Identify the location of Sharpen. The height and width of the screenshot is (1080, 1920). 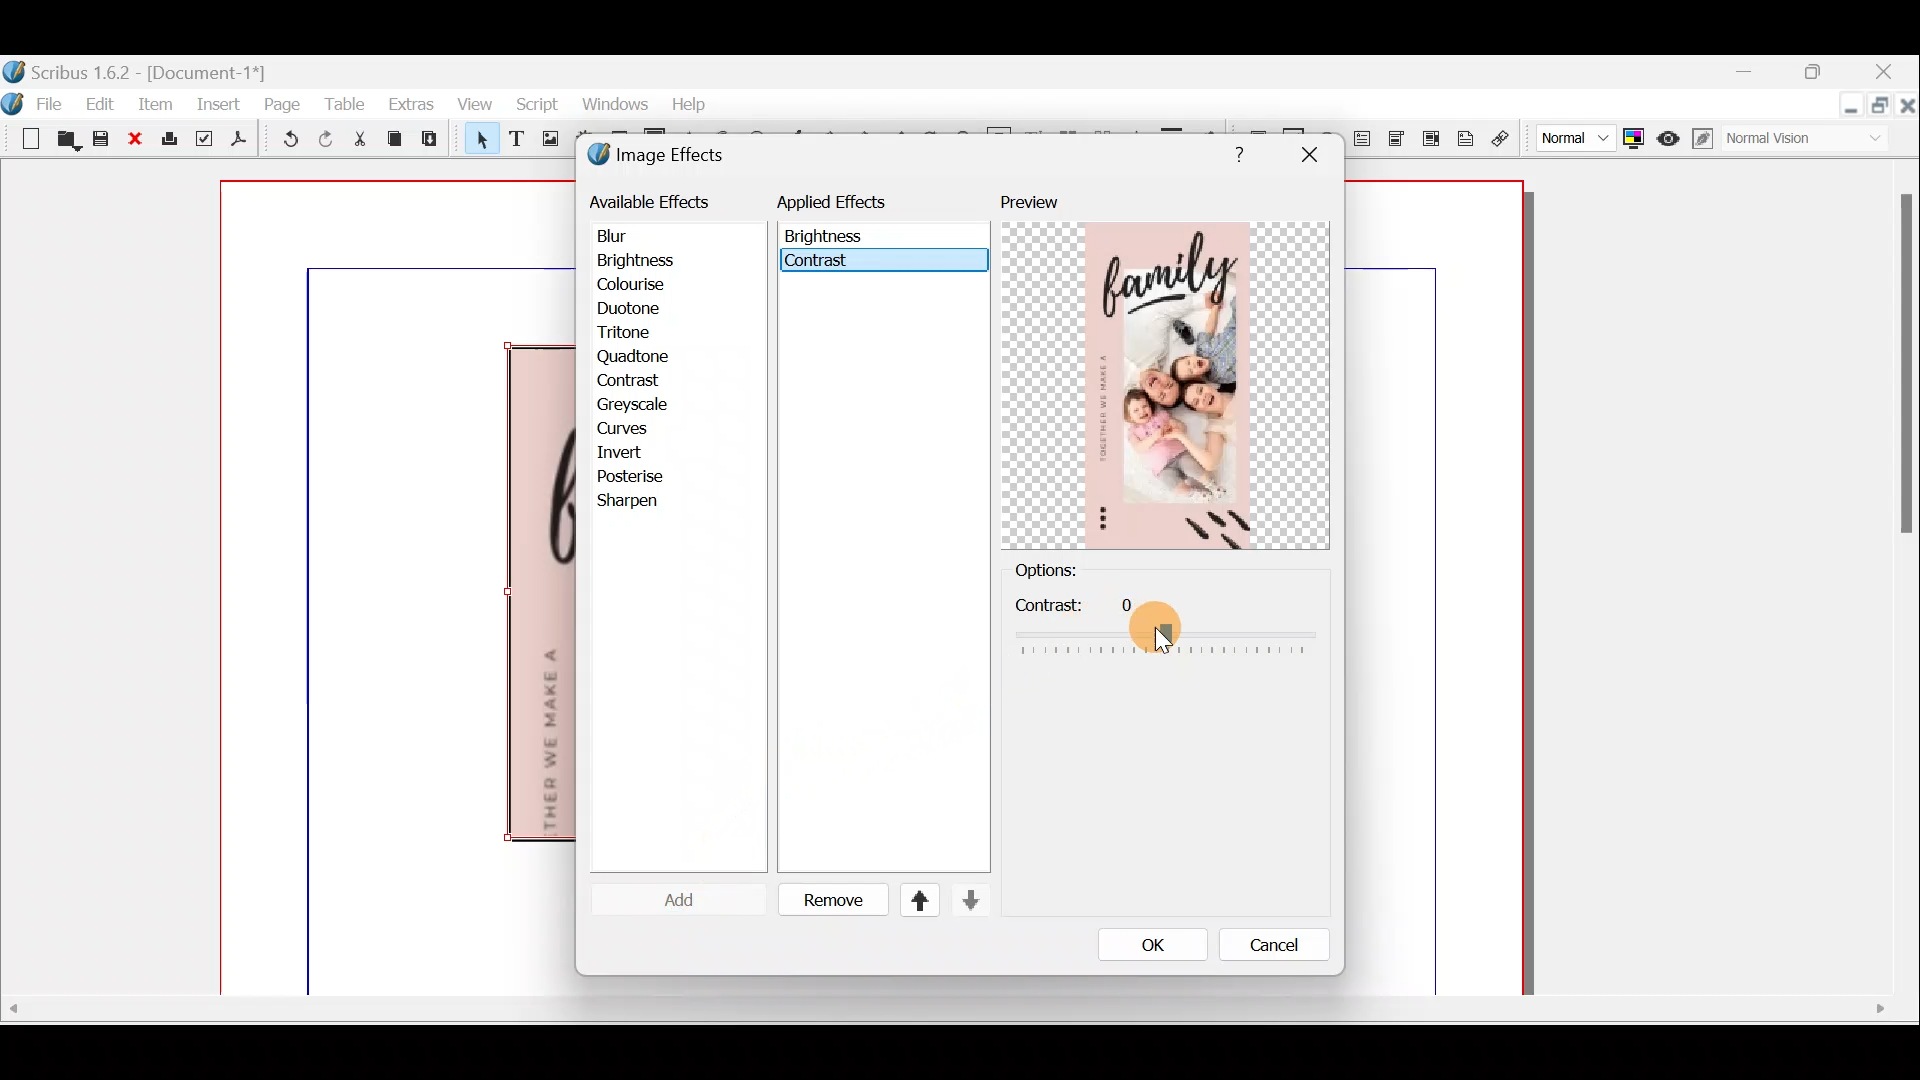
(638, 502).